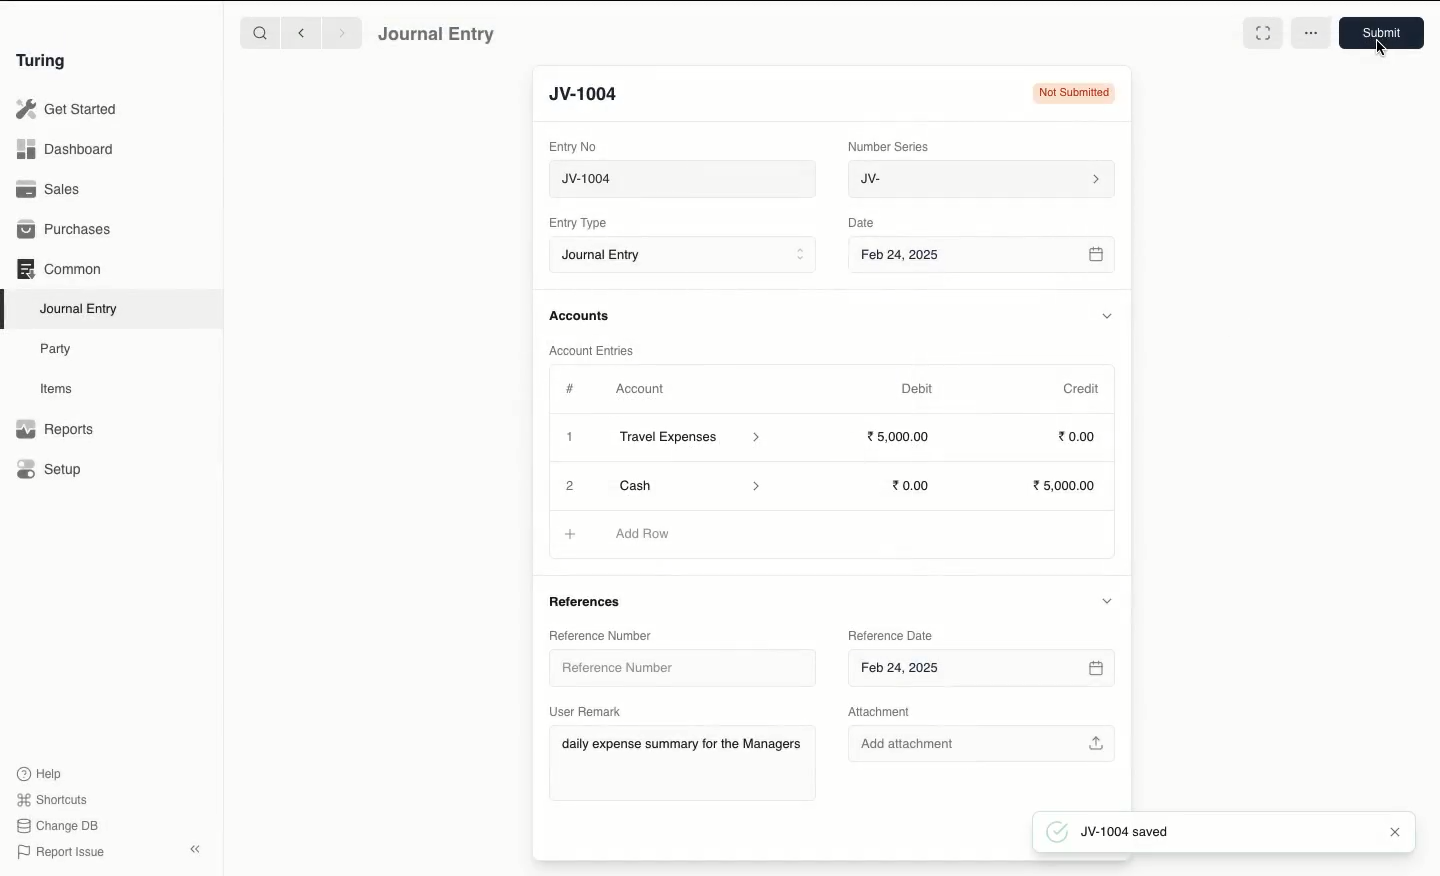 The width and height of the screenshot is (1440, 876). Describe the element at coordinates (50, 468) in the screenshot. I see `Setup` at that location.